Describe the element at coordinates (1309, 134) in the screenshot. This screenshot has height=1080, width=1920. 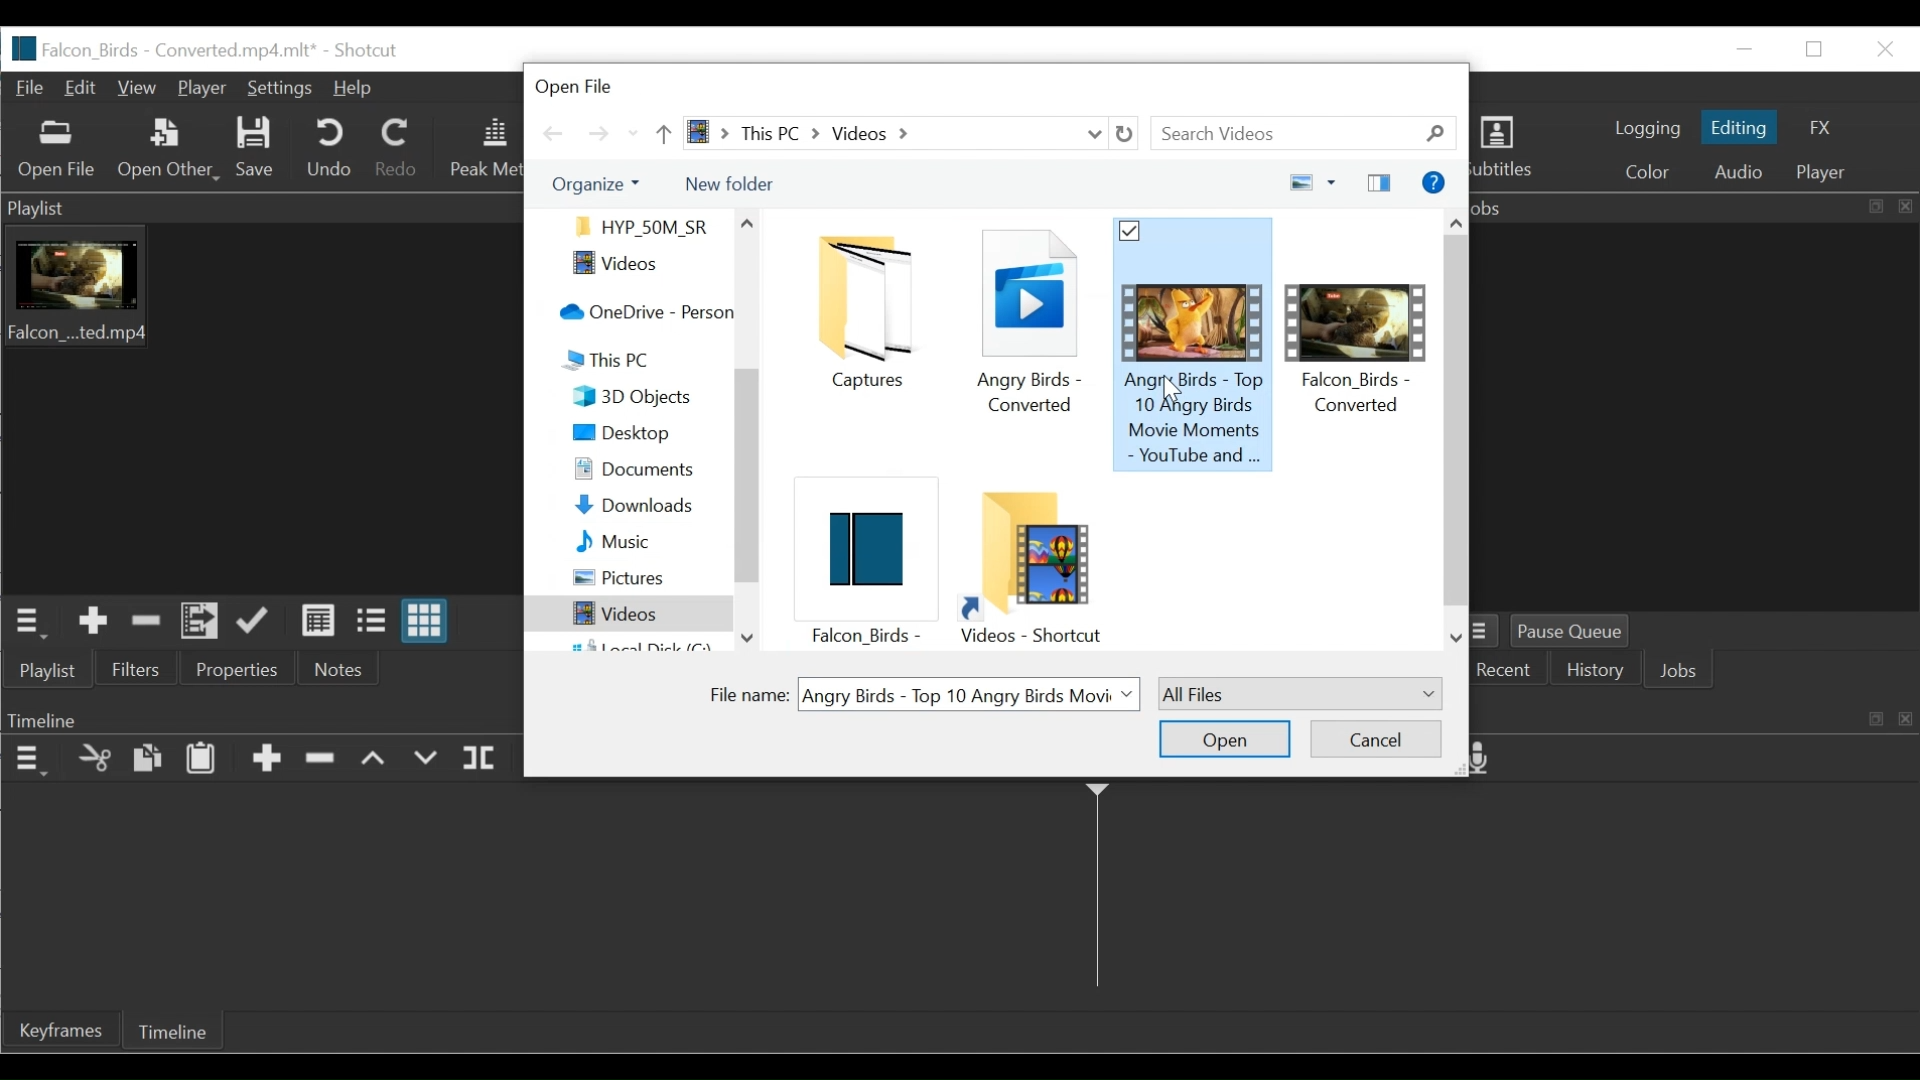
I see `Search` at that location.